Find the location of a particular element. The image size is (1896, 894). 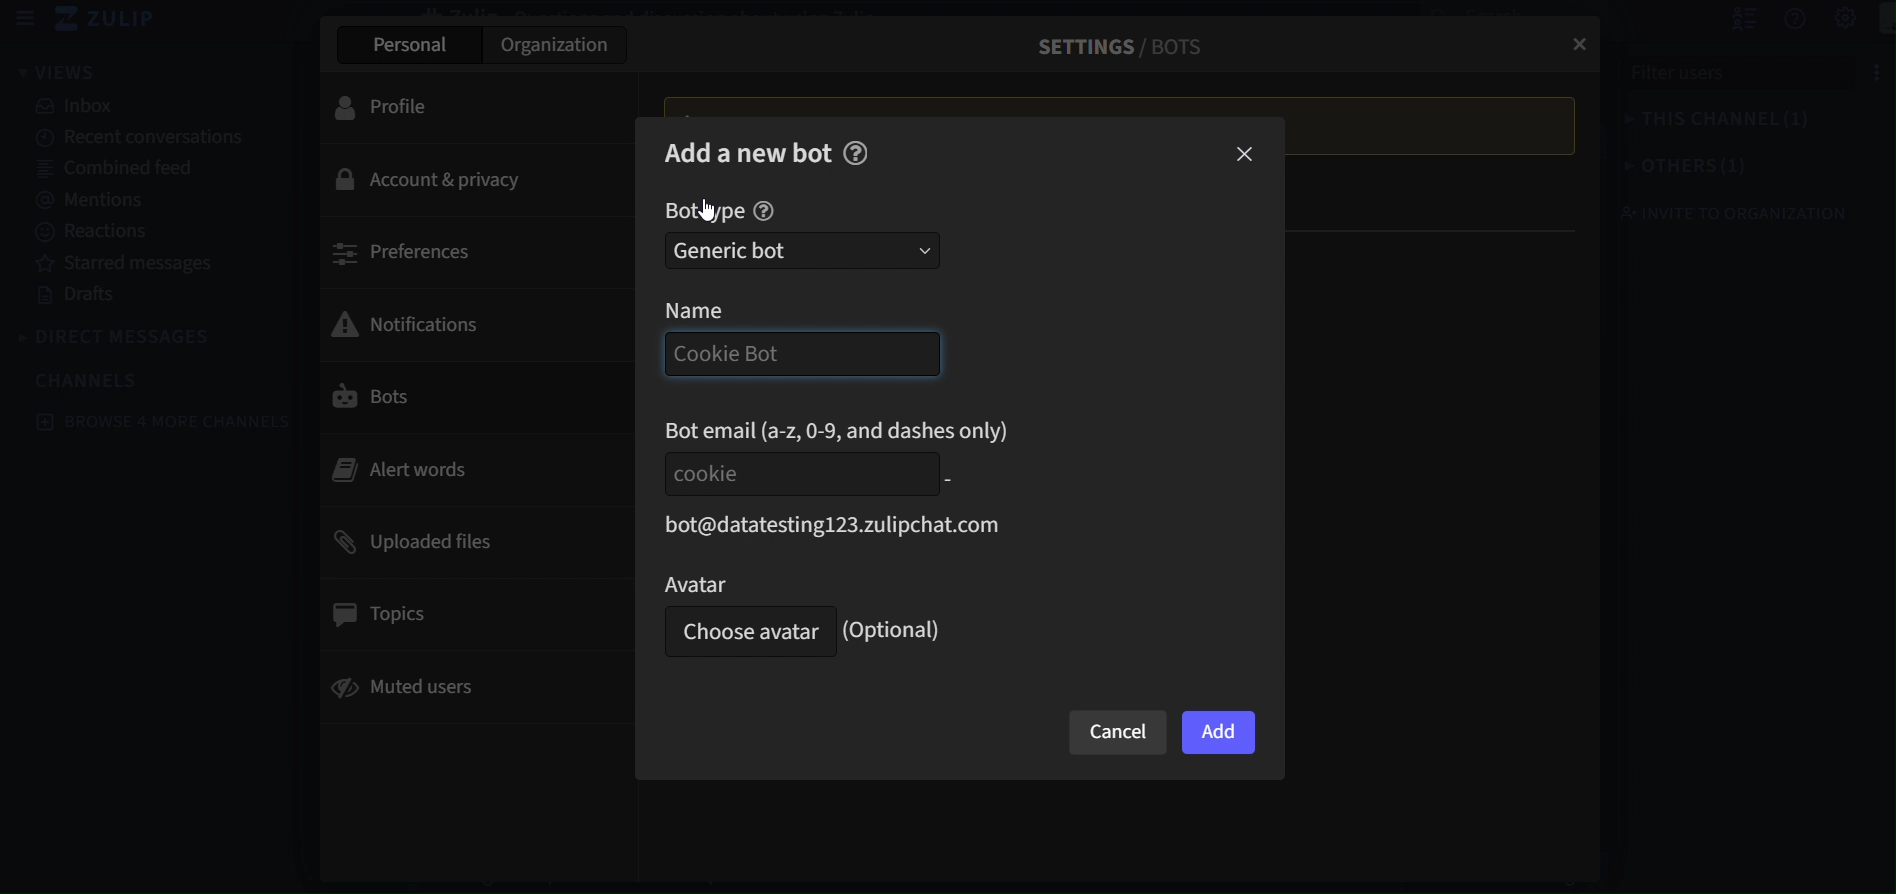

direct messages is located at coordinates (121, 338).